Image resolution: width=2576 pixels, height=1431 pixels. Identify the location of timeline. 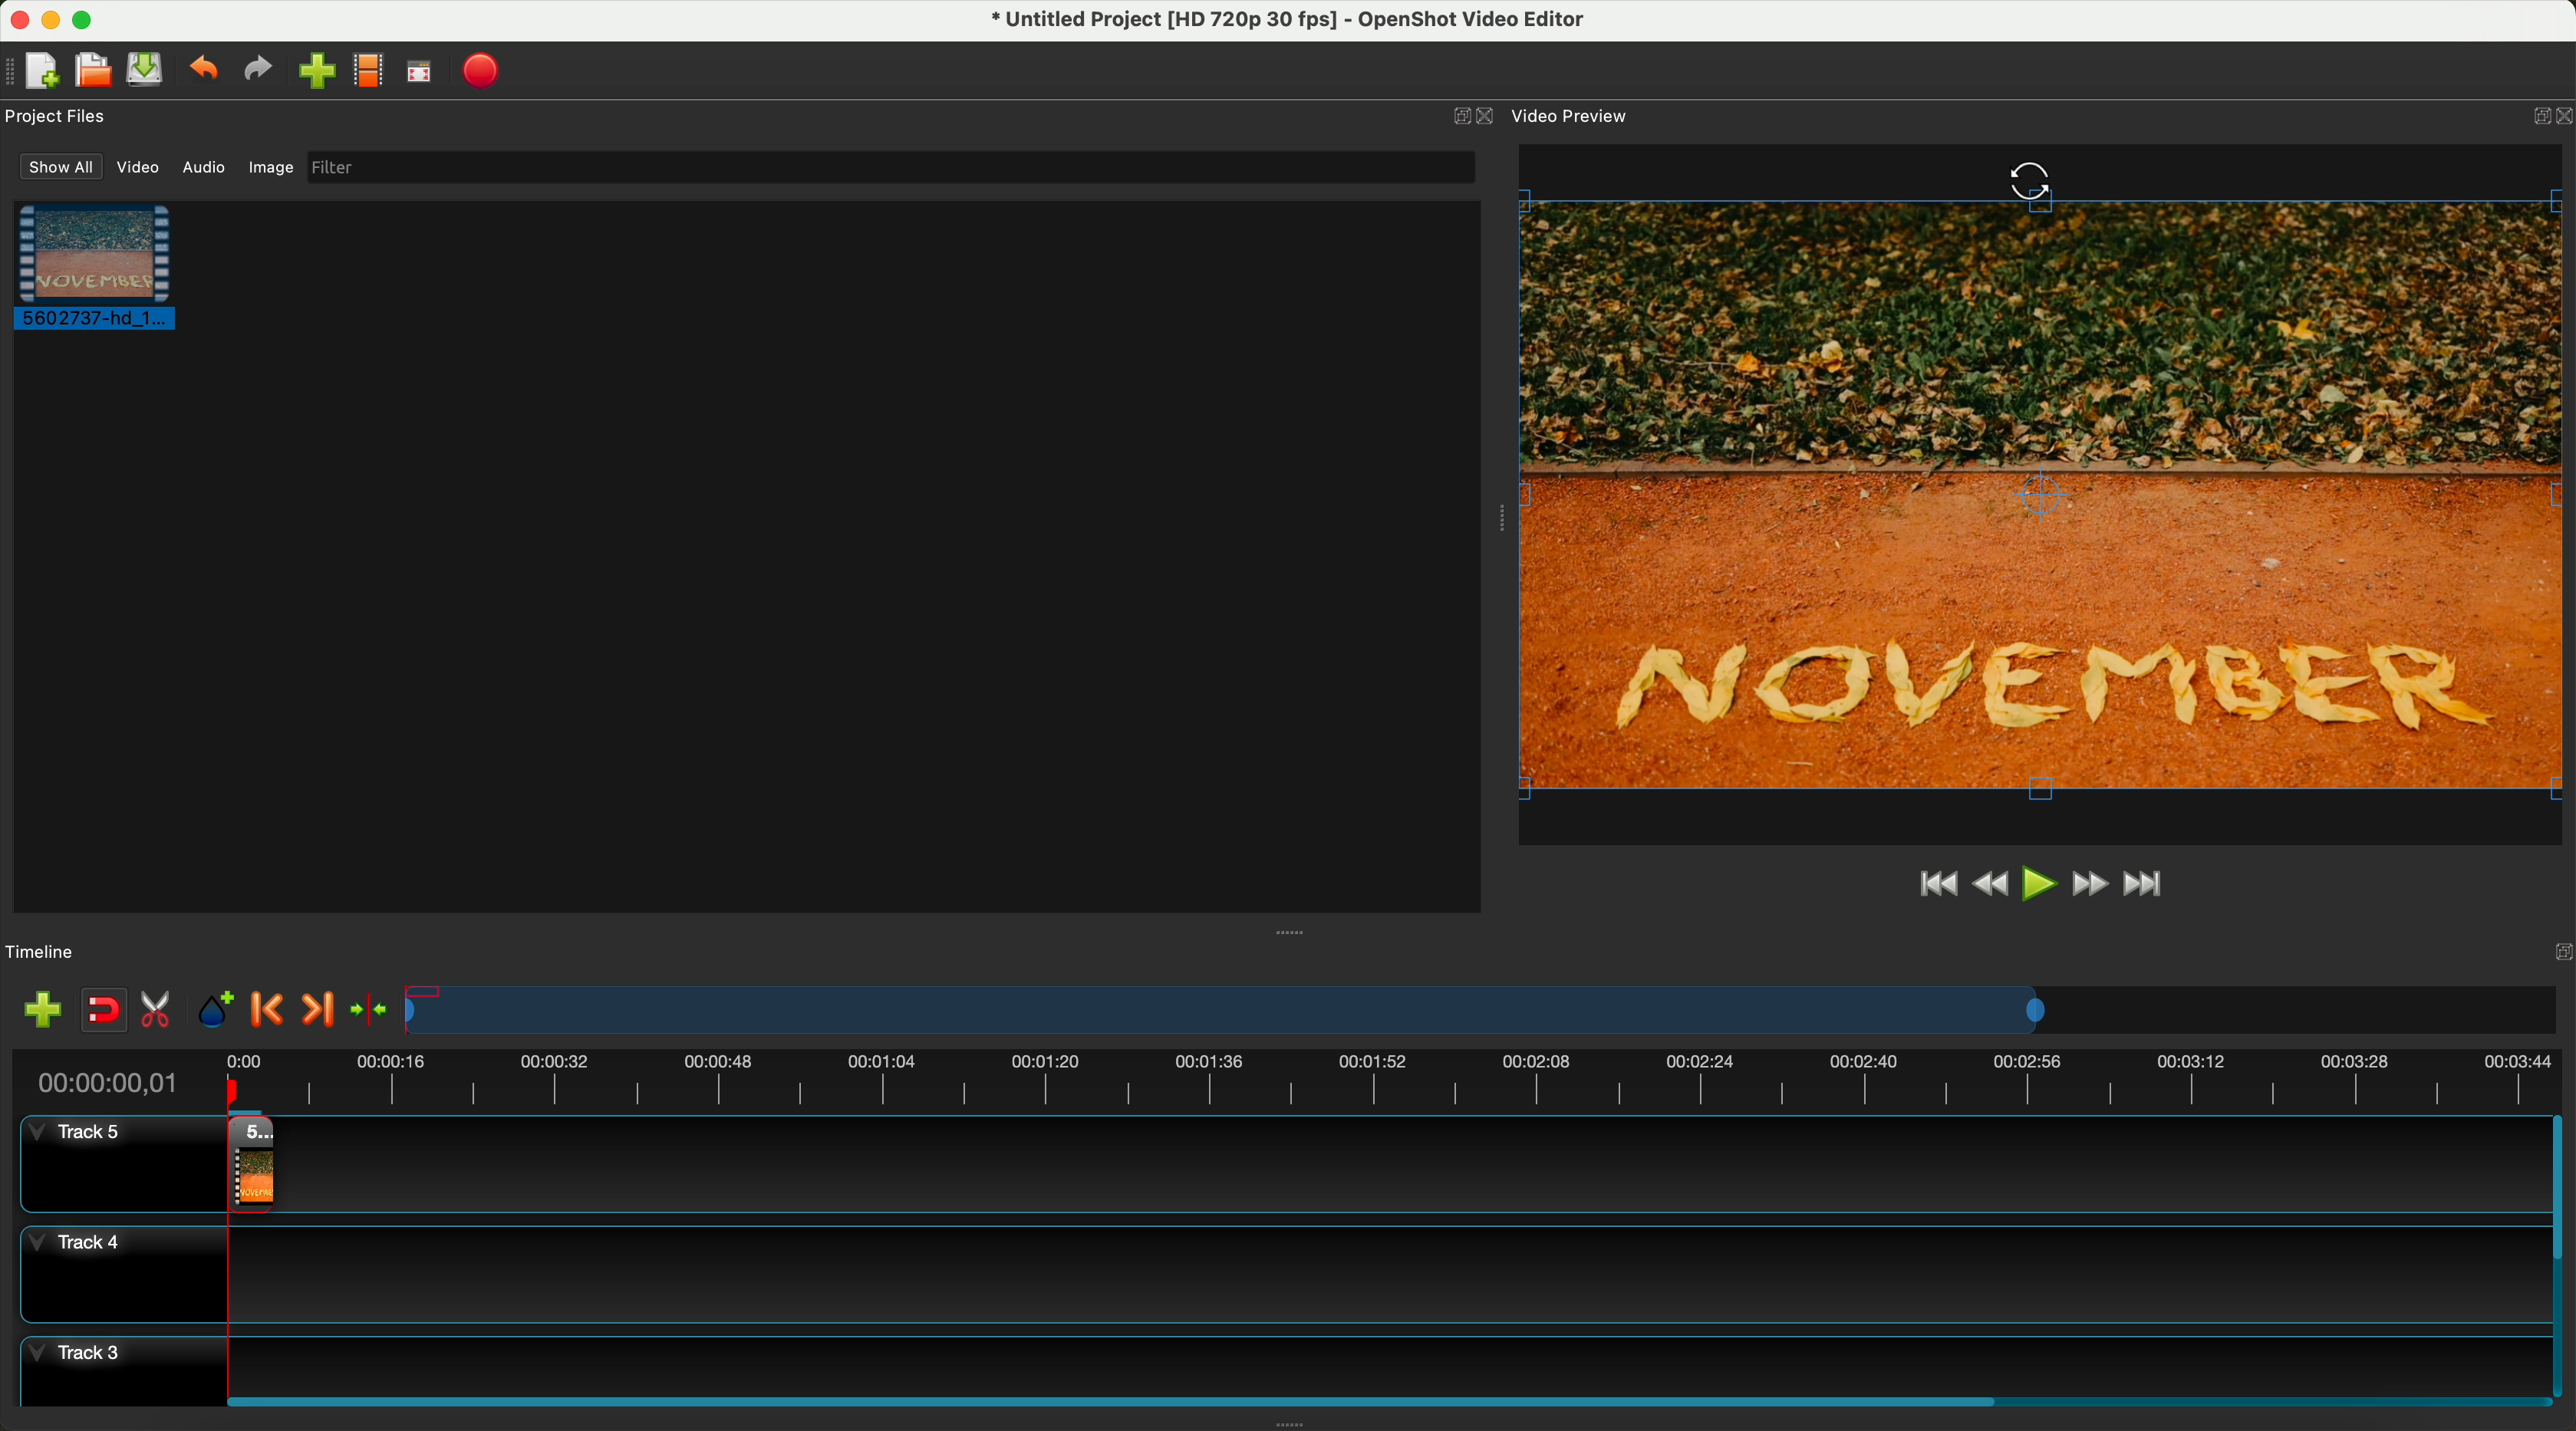
(1481, 1008).